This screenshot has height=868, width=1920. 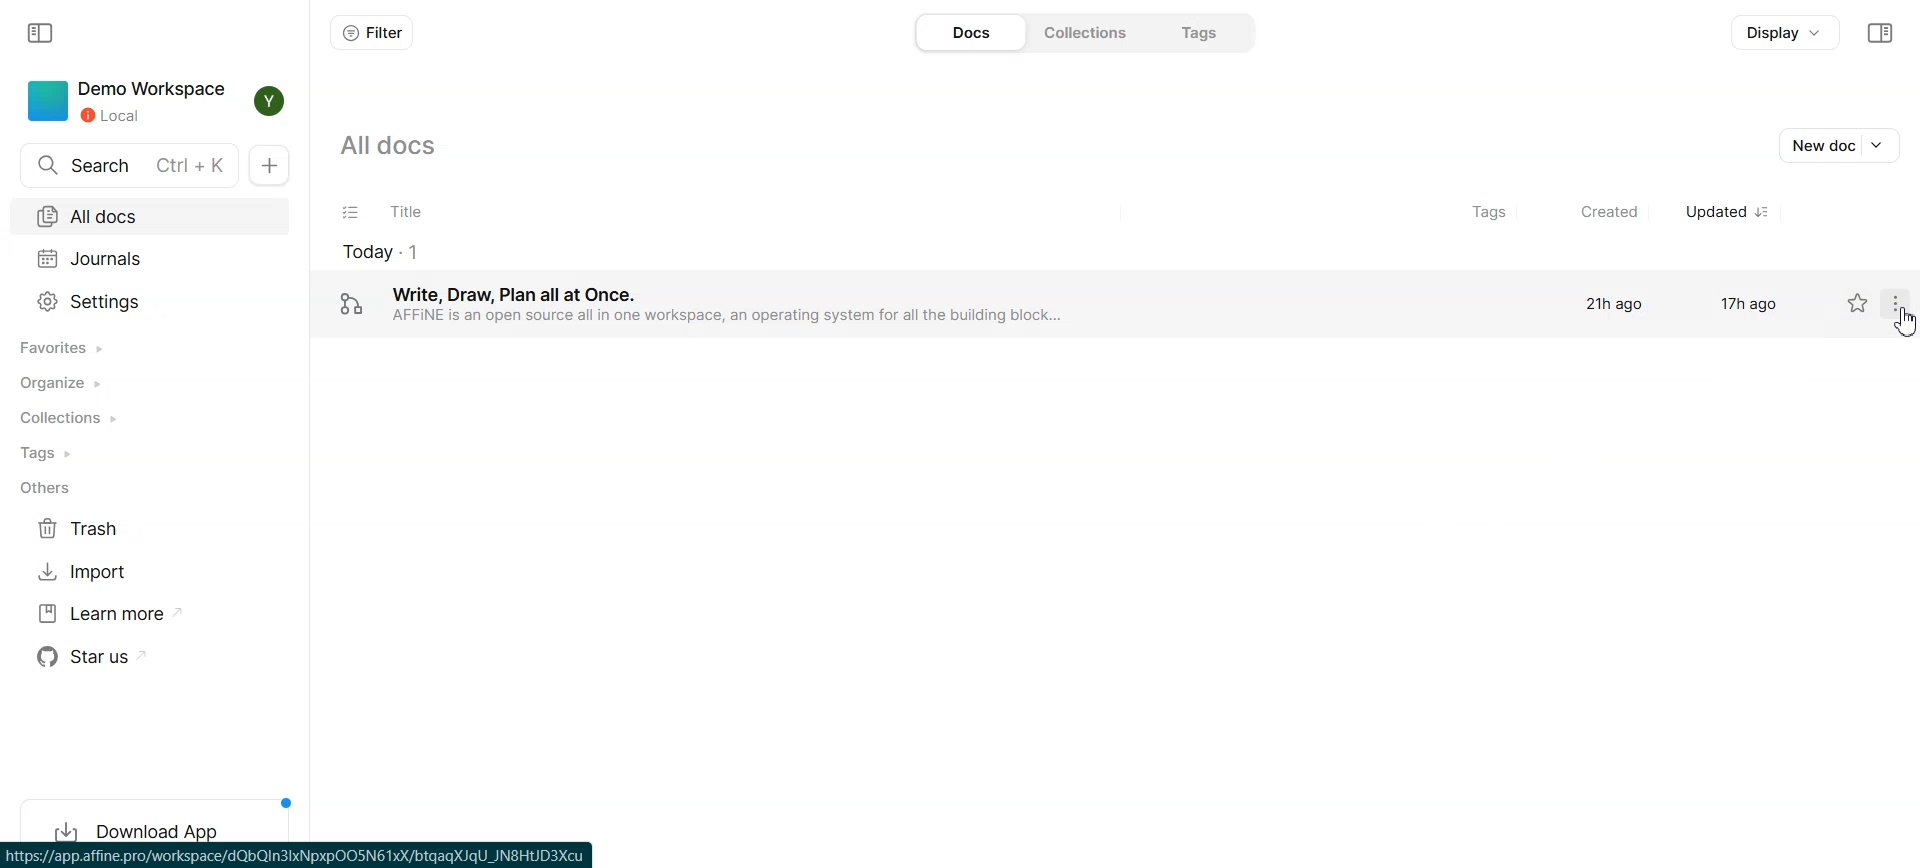 What do you see at coordinates (270, 165) in the screenshot?
I see `New docs` at bounding box center [270, 165].